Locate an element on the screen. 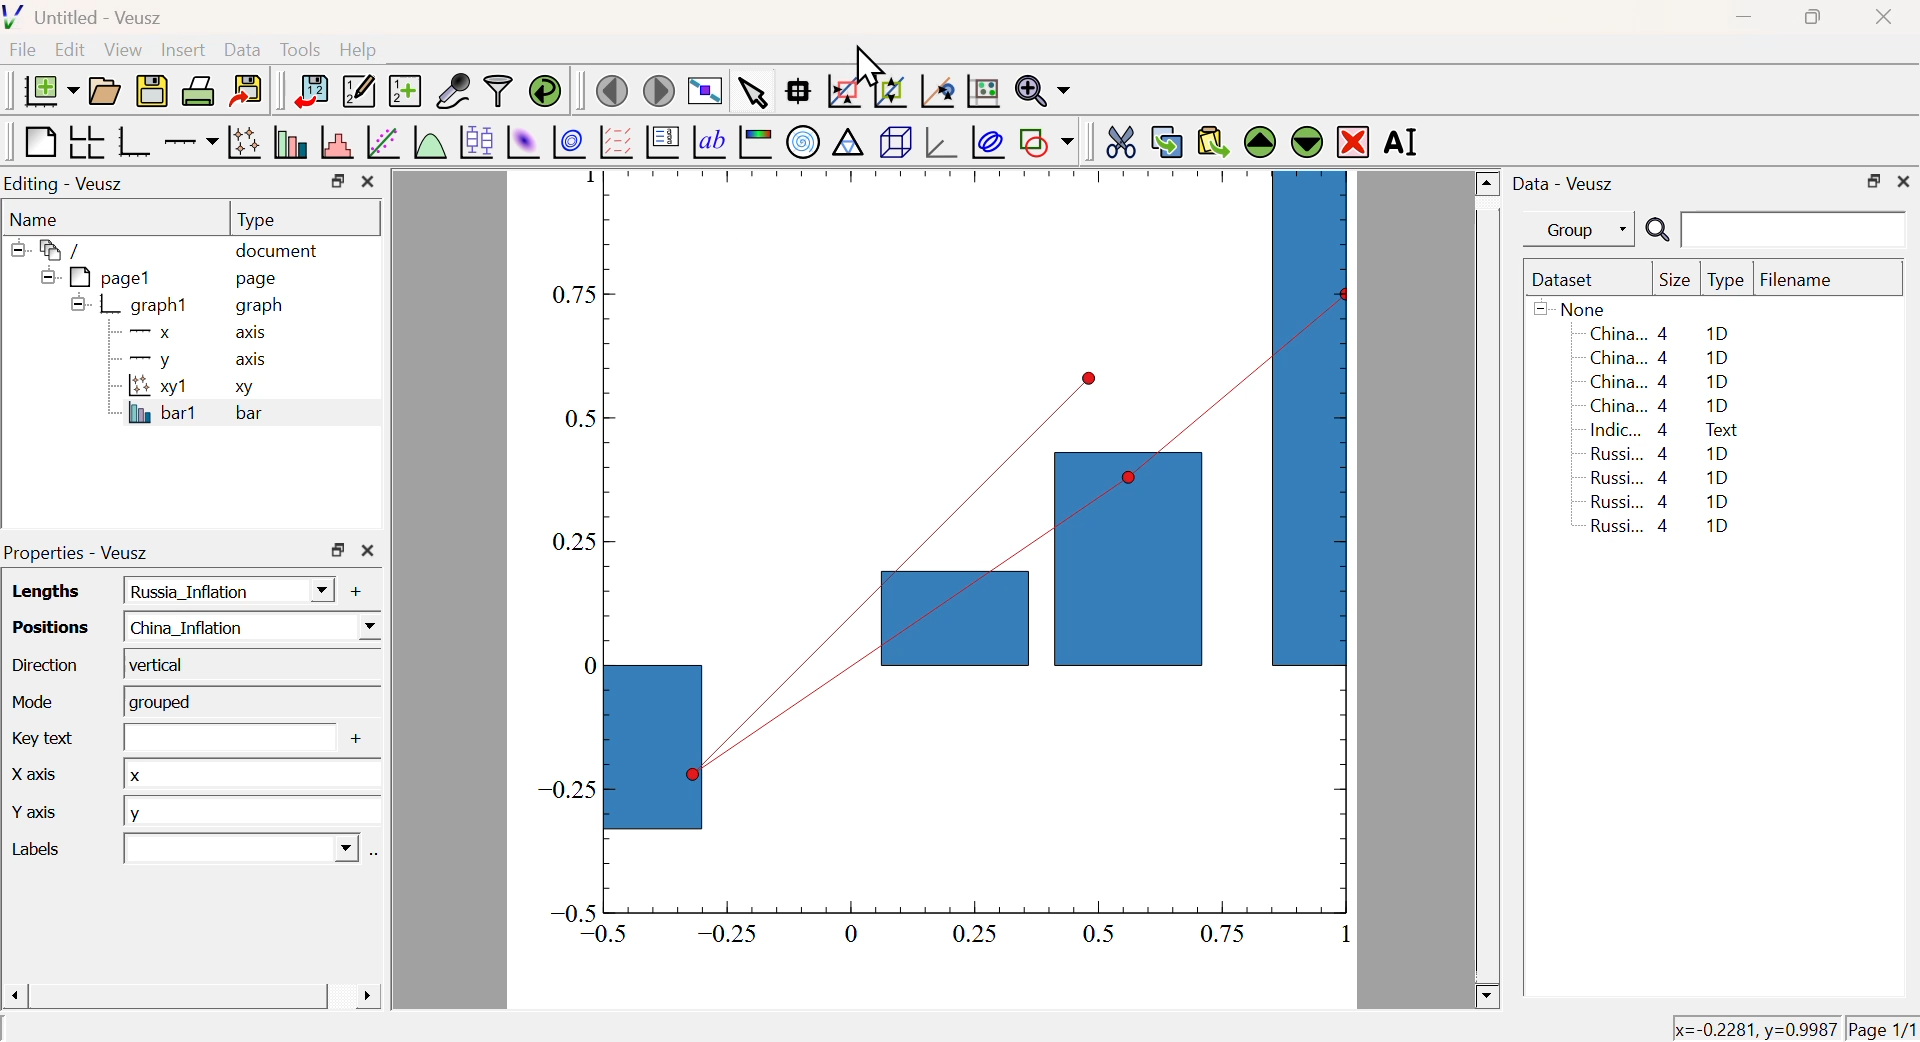 This screenshot has width=1920, height=1042. Name is located at coordinates (36, 220).